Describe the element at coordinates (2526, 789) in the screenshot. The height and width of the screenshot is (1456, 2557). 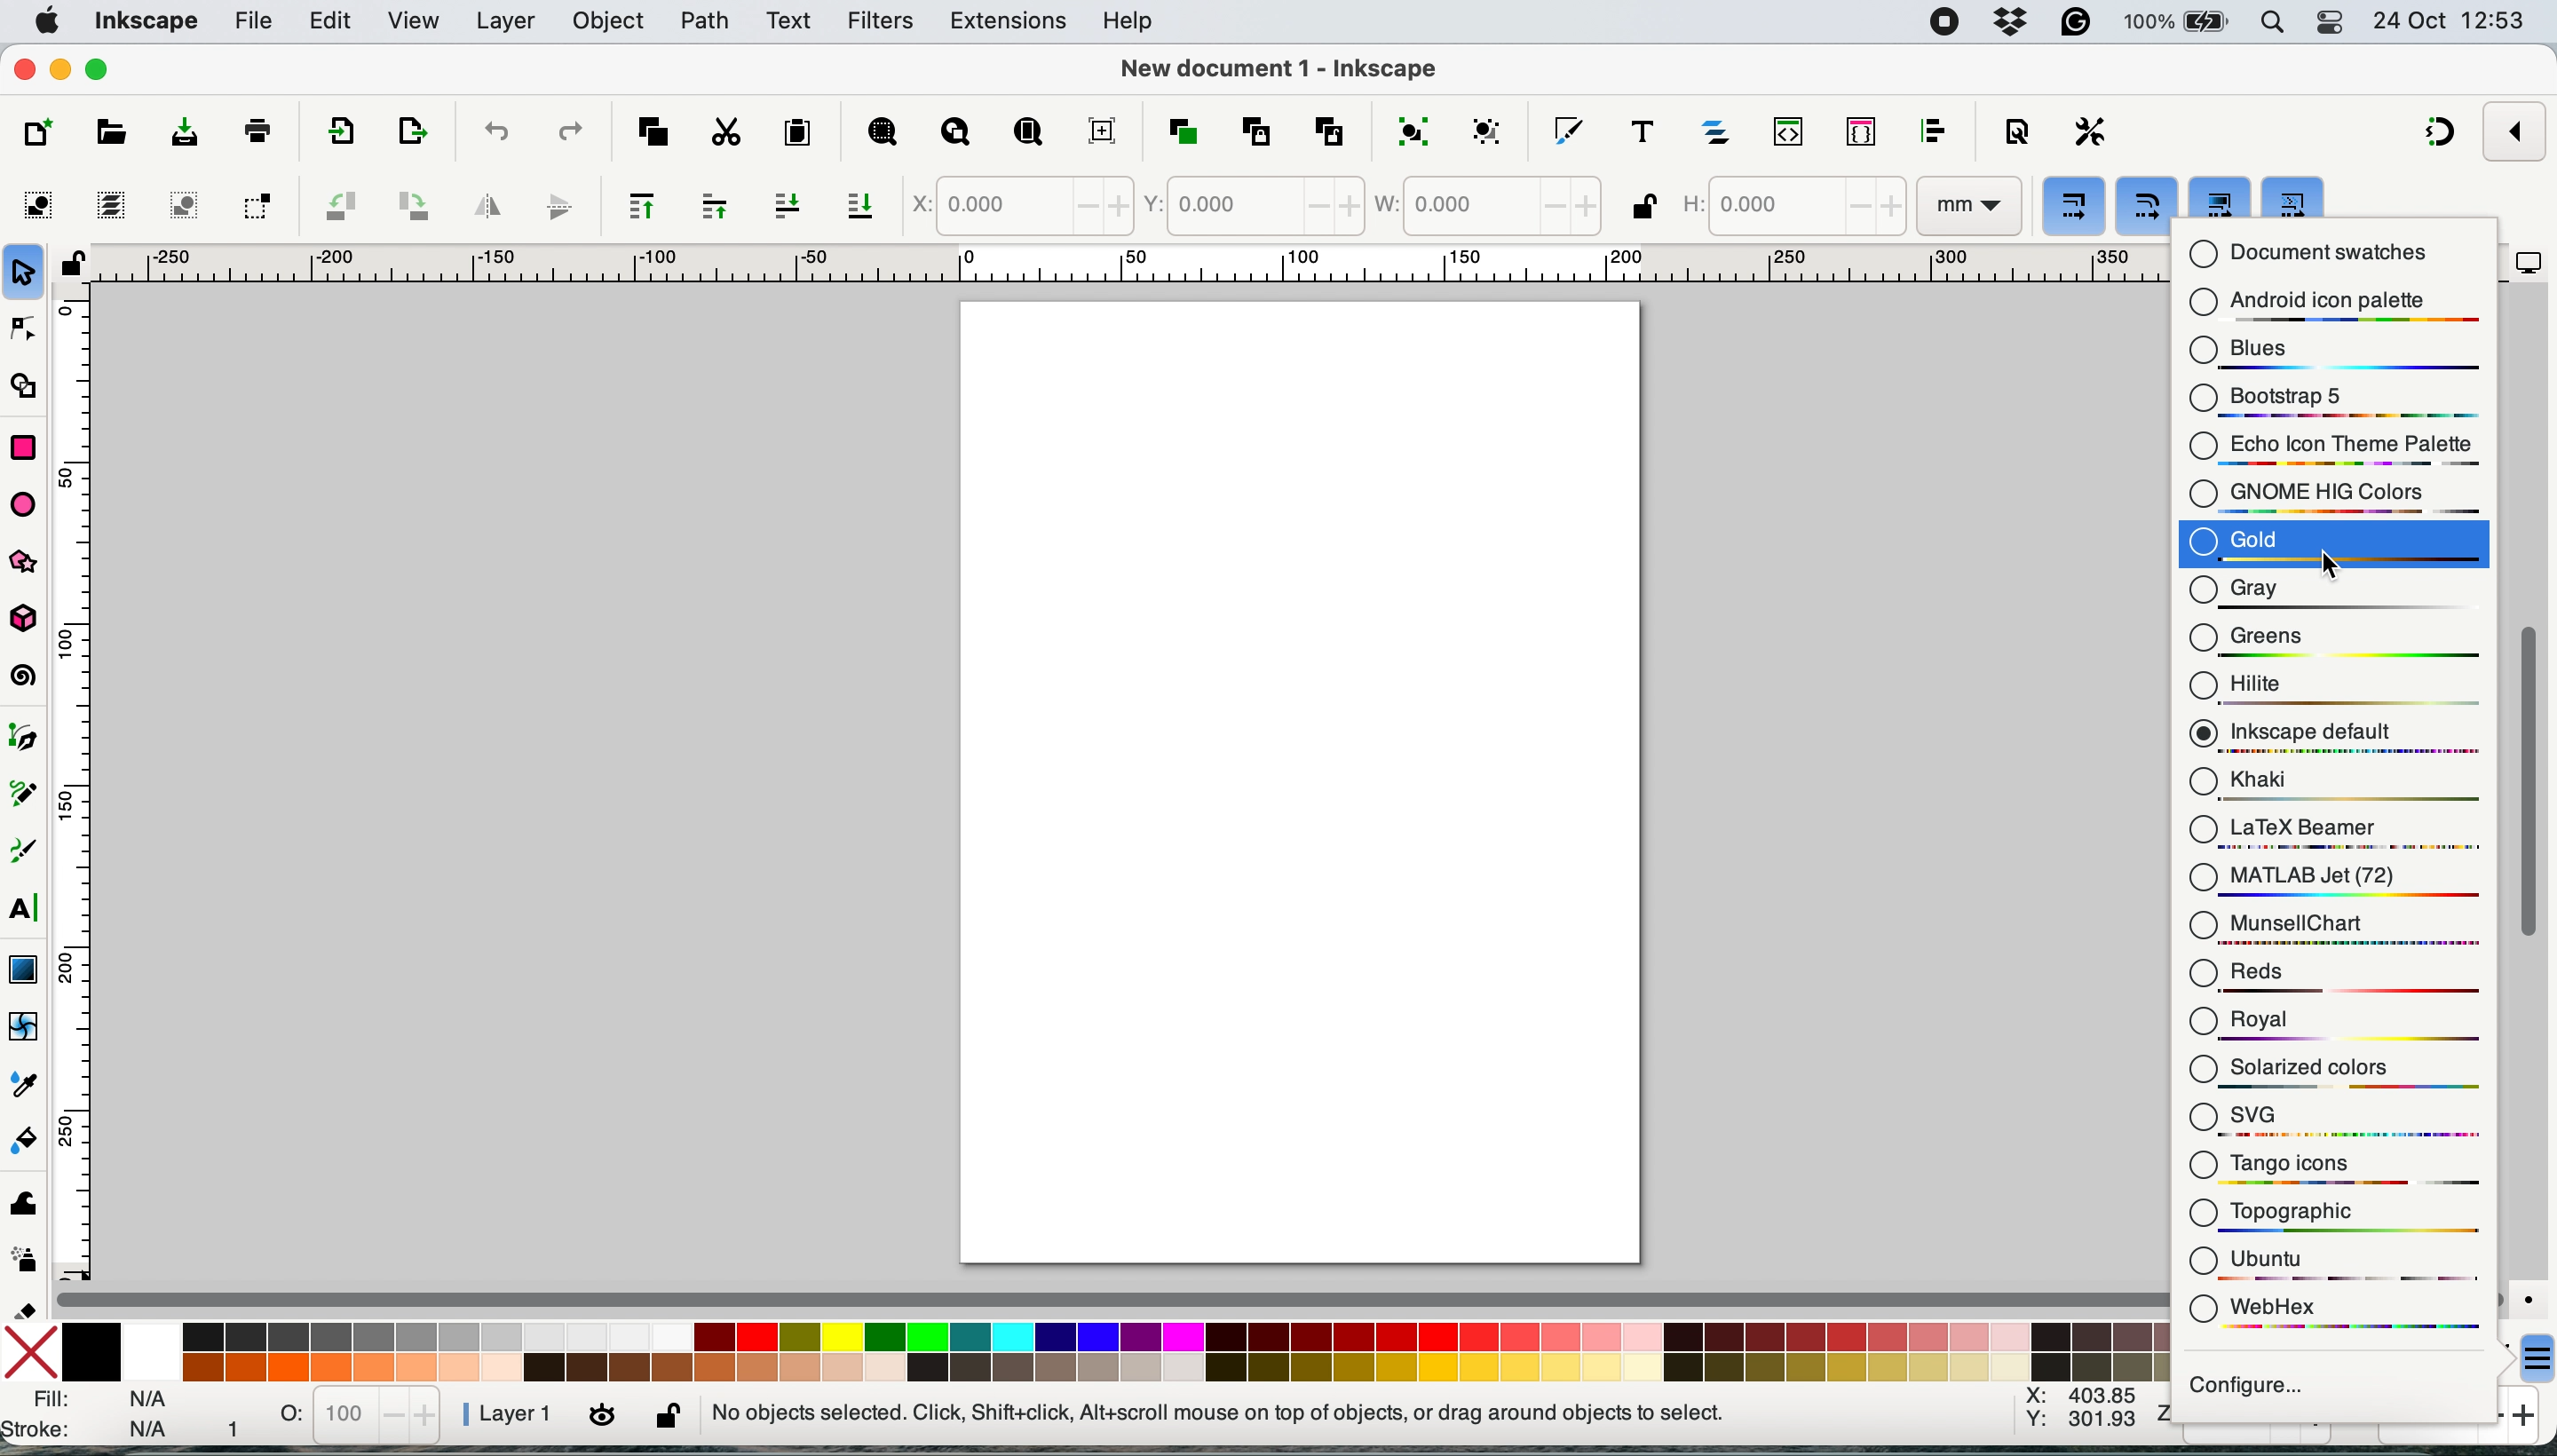
I see `vertical scroll bar` at that location.